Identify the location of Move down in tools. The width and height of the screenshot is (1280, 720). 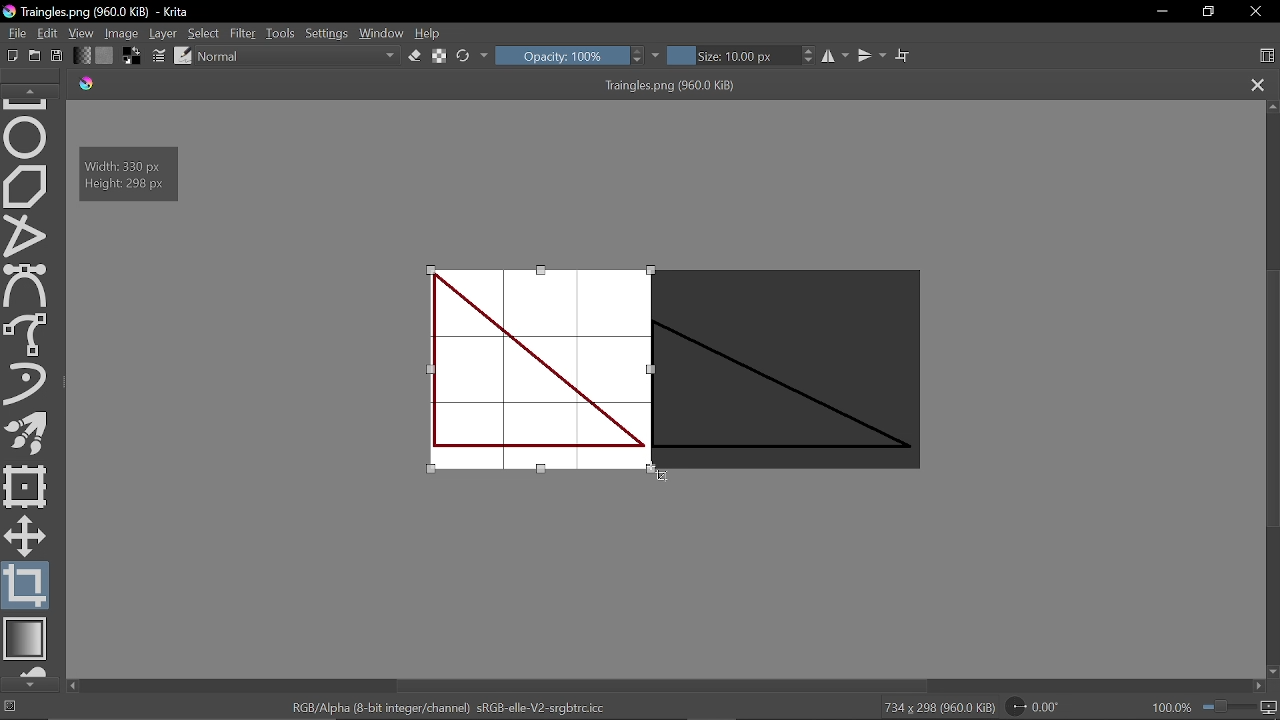
(29, 685).